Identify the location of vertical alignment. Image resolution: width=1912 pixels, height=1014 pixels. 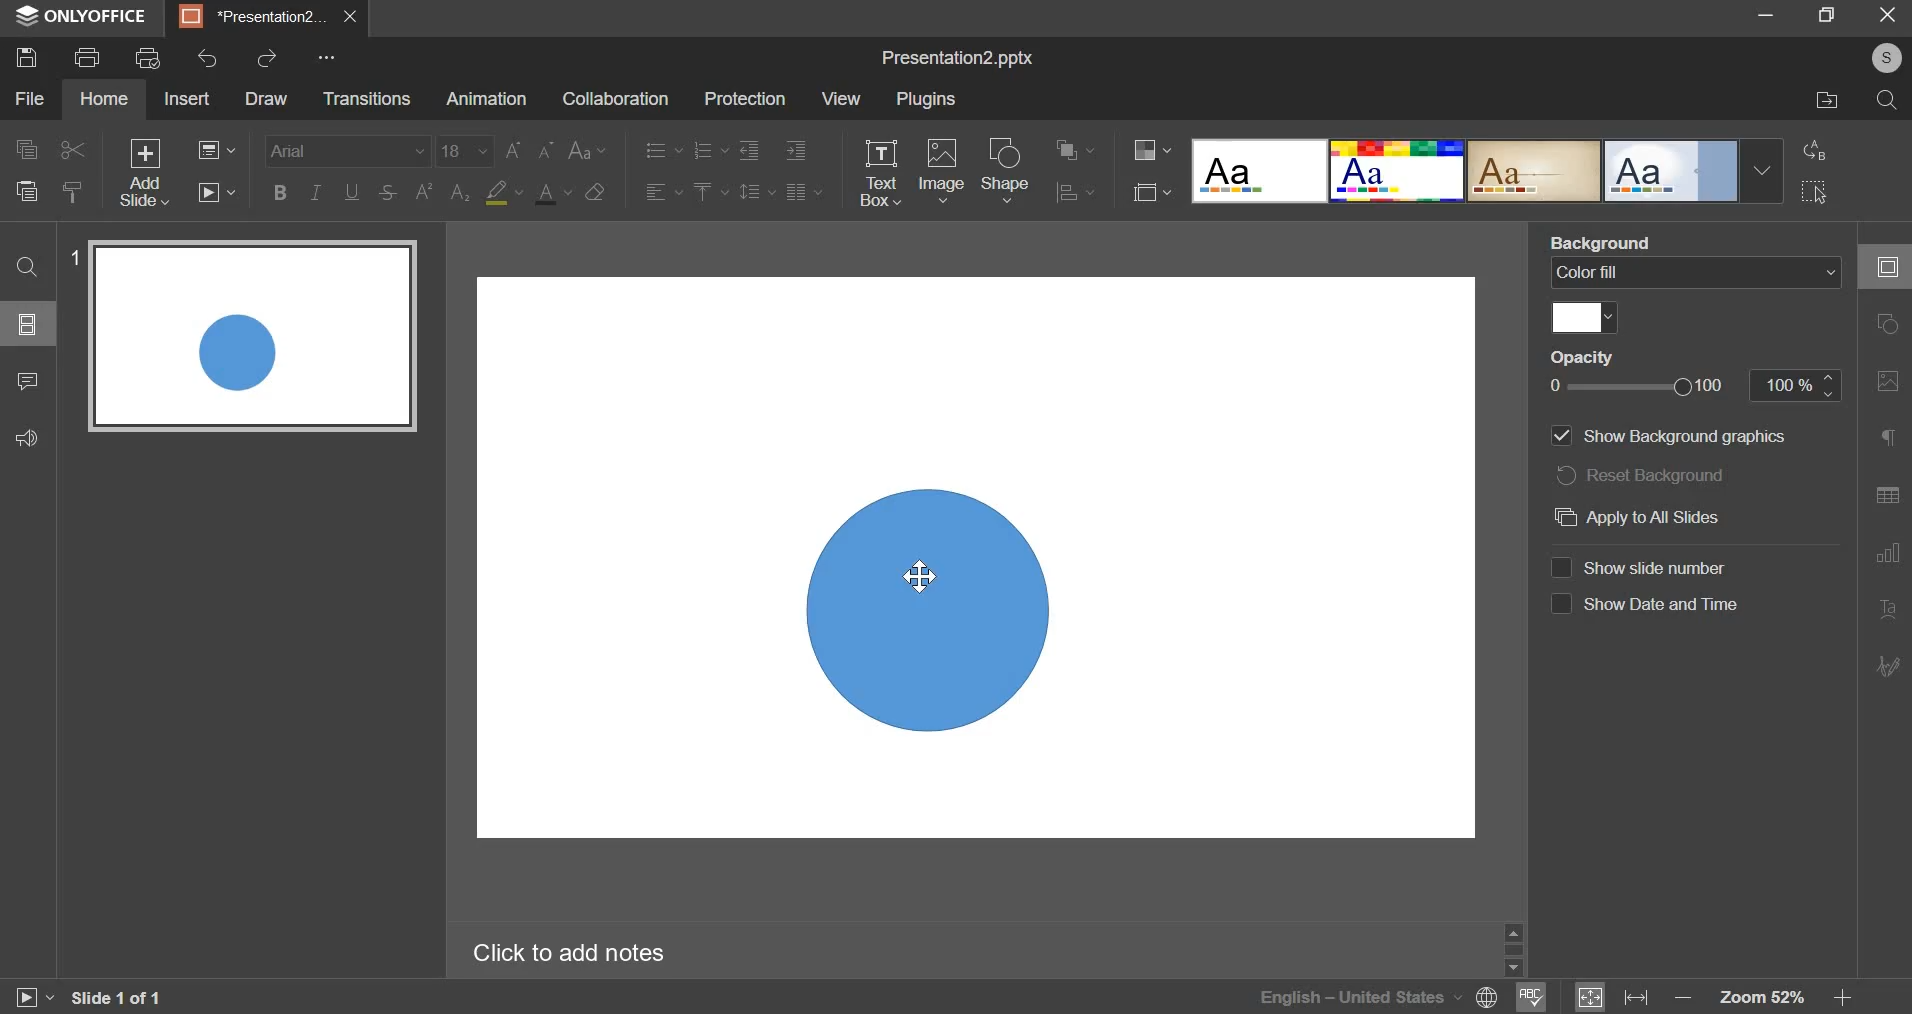
(711, 191).